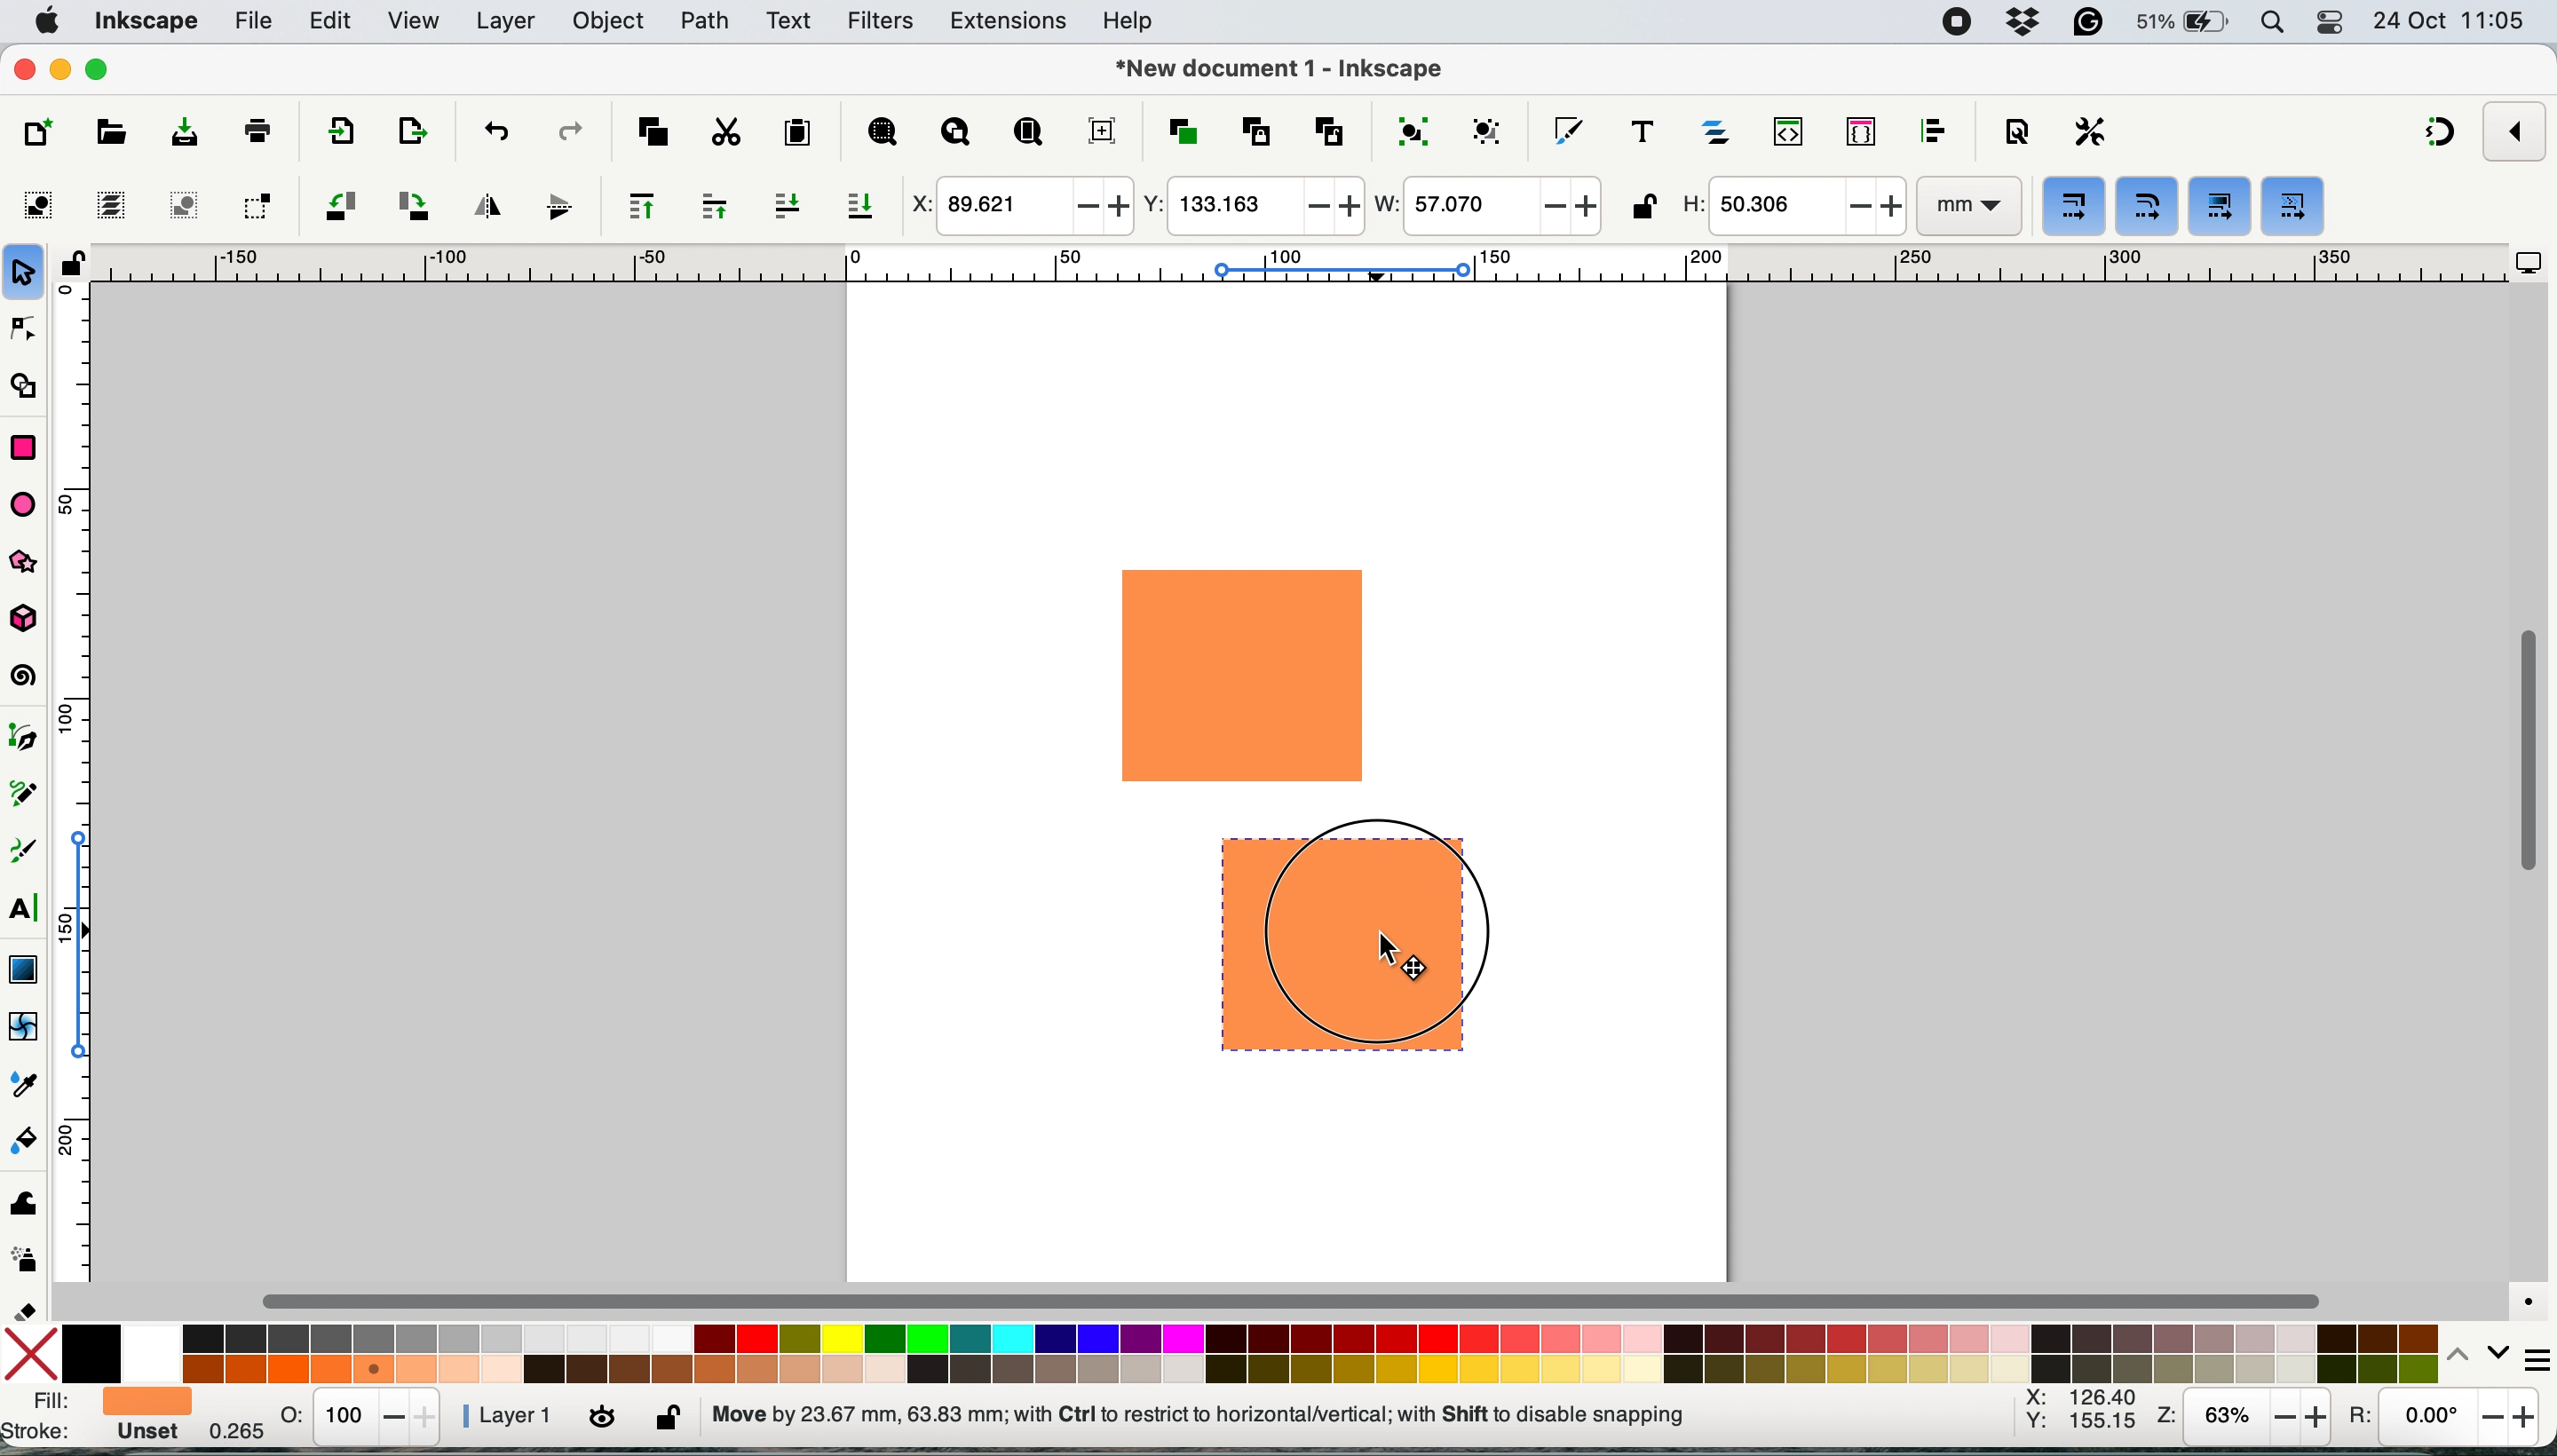 The image size is (2557, 1456). What do you see at coordinates (569, 130) in the screenshot?
I see `redo` at bounding box center [569, 130].